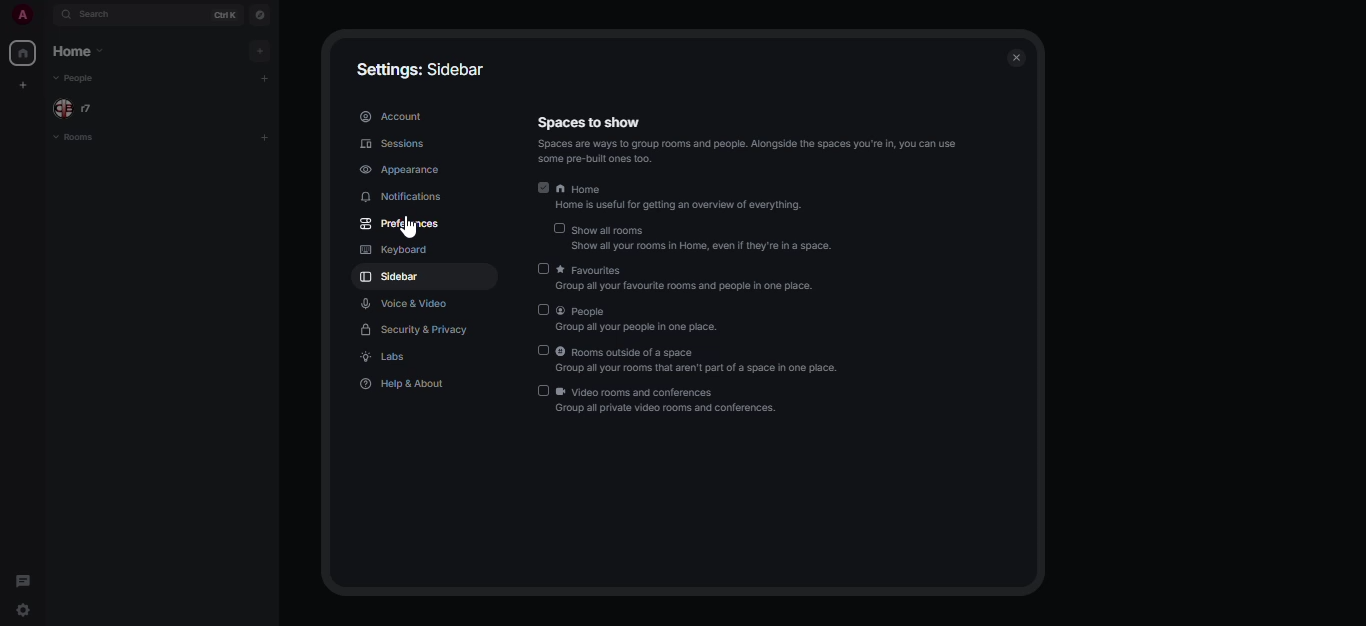  I want to click on add, so click(262, 75).